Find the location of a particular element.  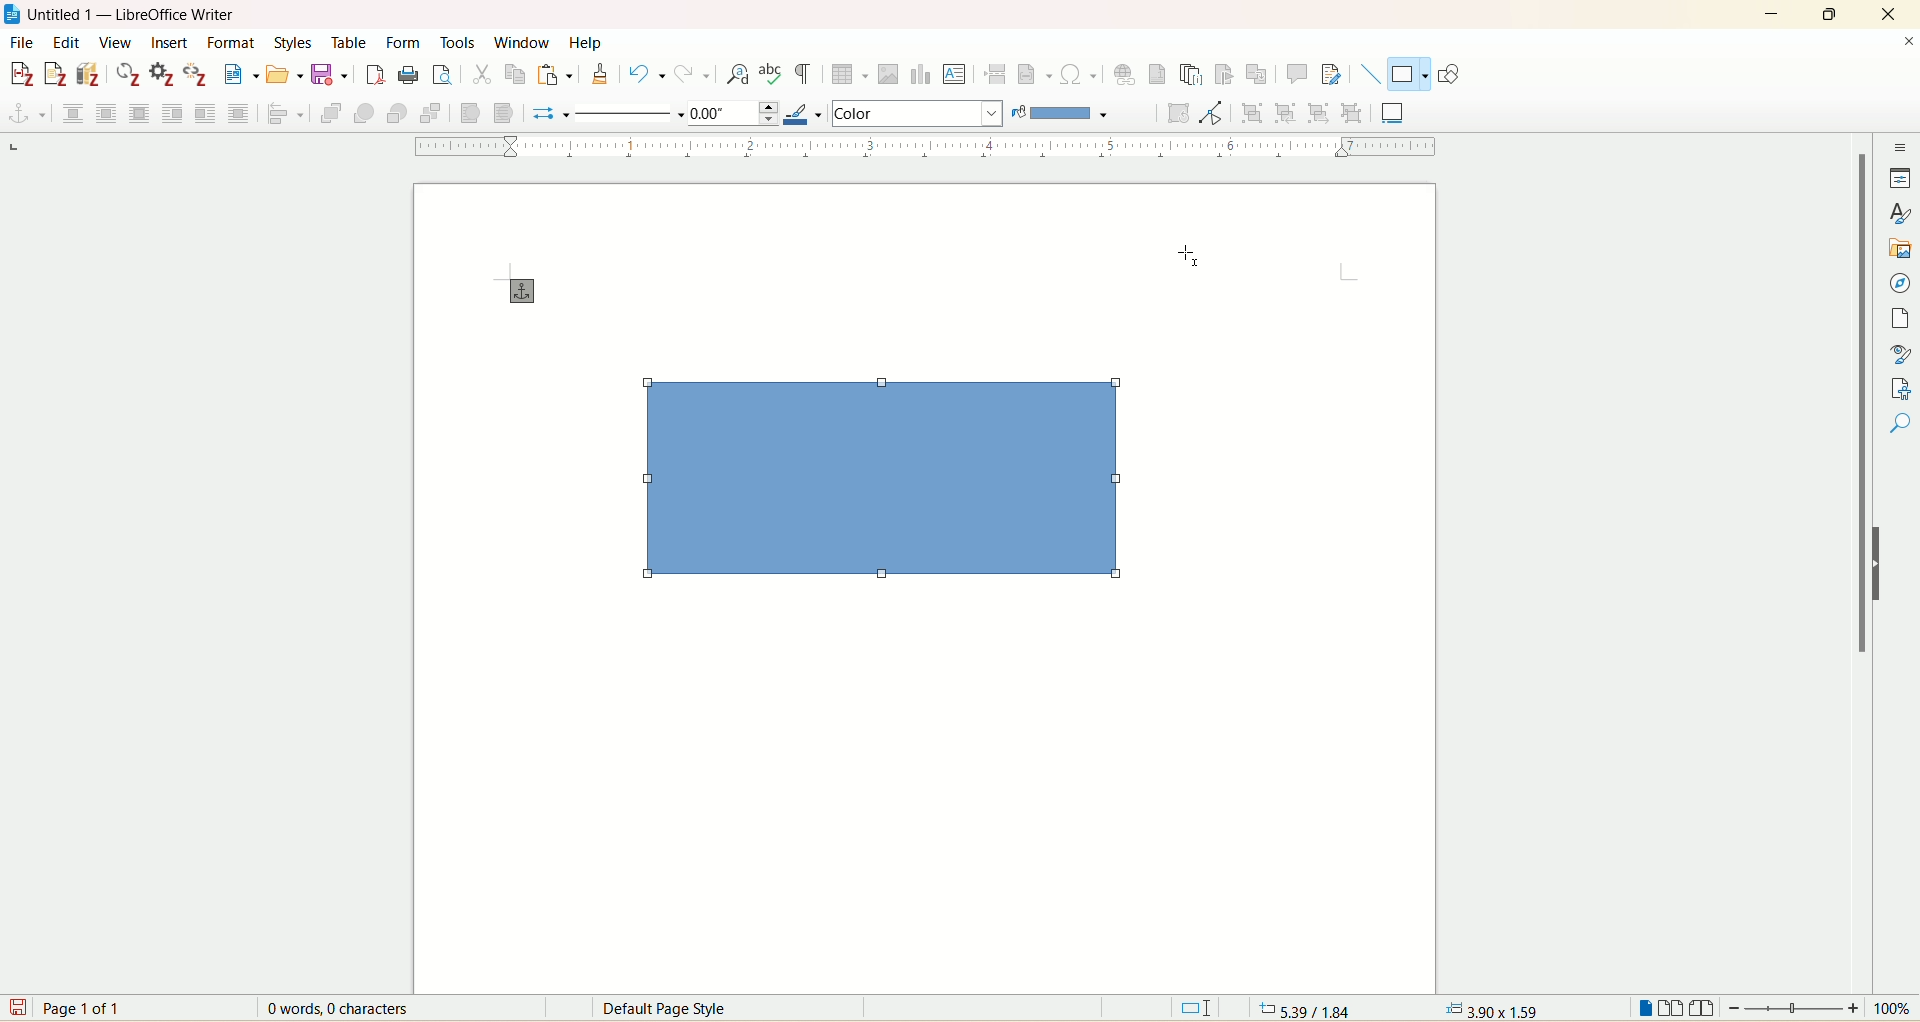

ungroup is located at coordinates (1351, 114).